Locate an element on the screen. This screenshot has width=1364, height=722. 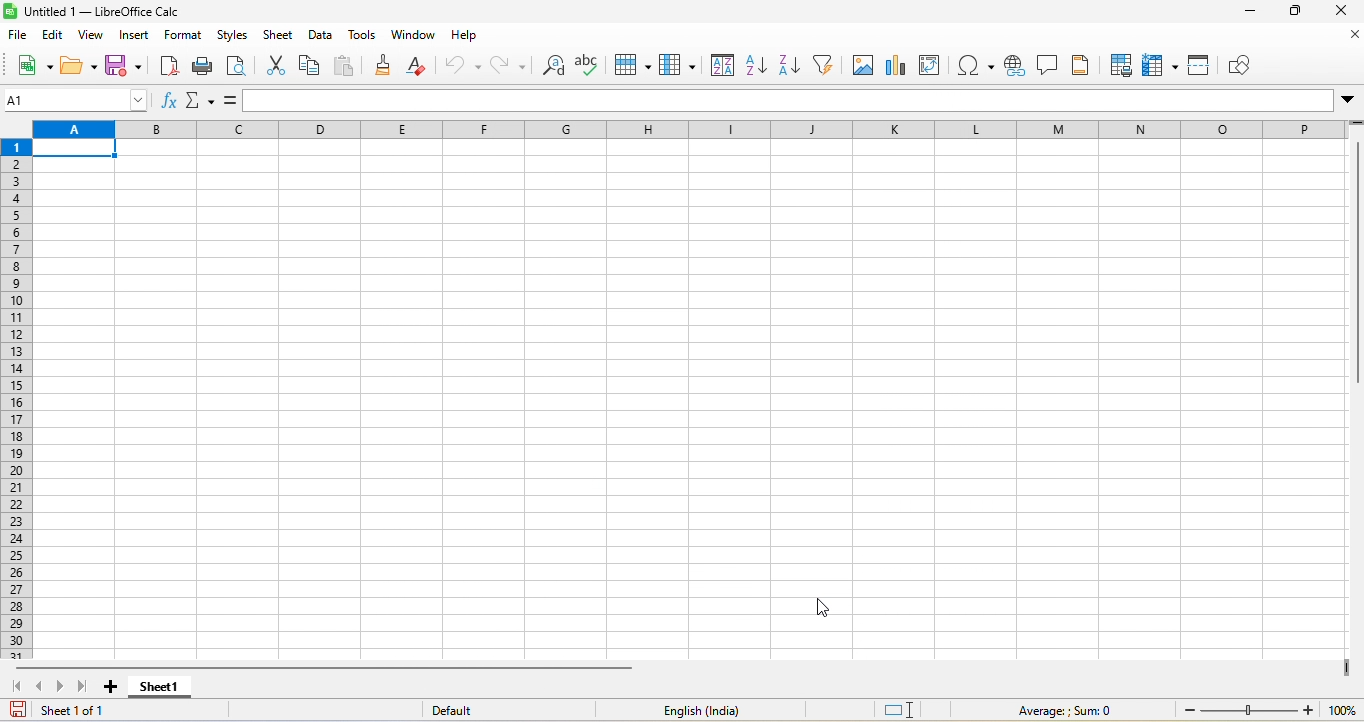
image is located at coordinates (866, 64).